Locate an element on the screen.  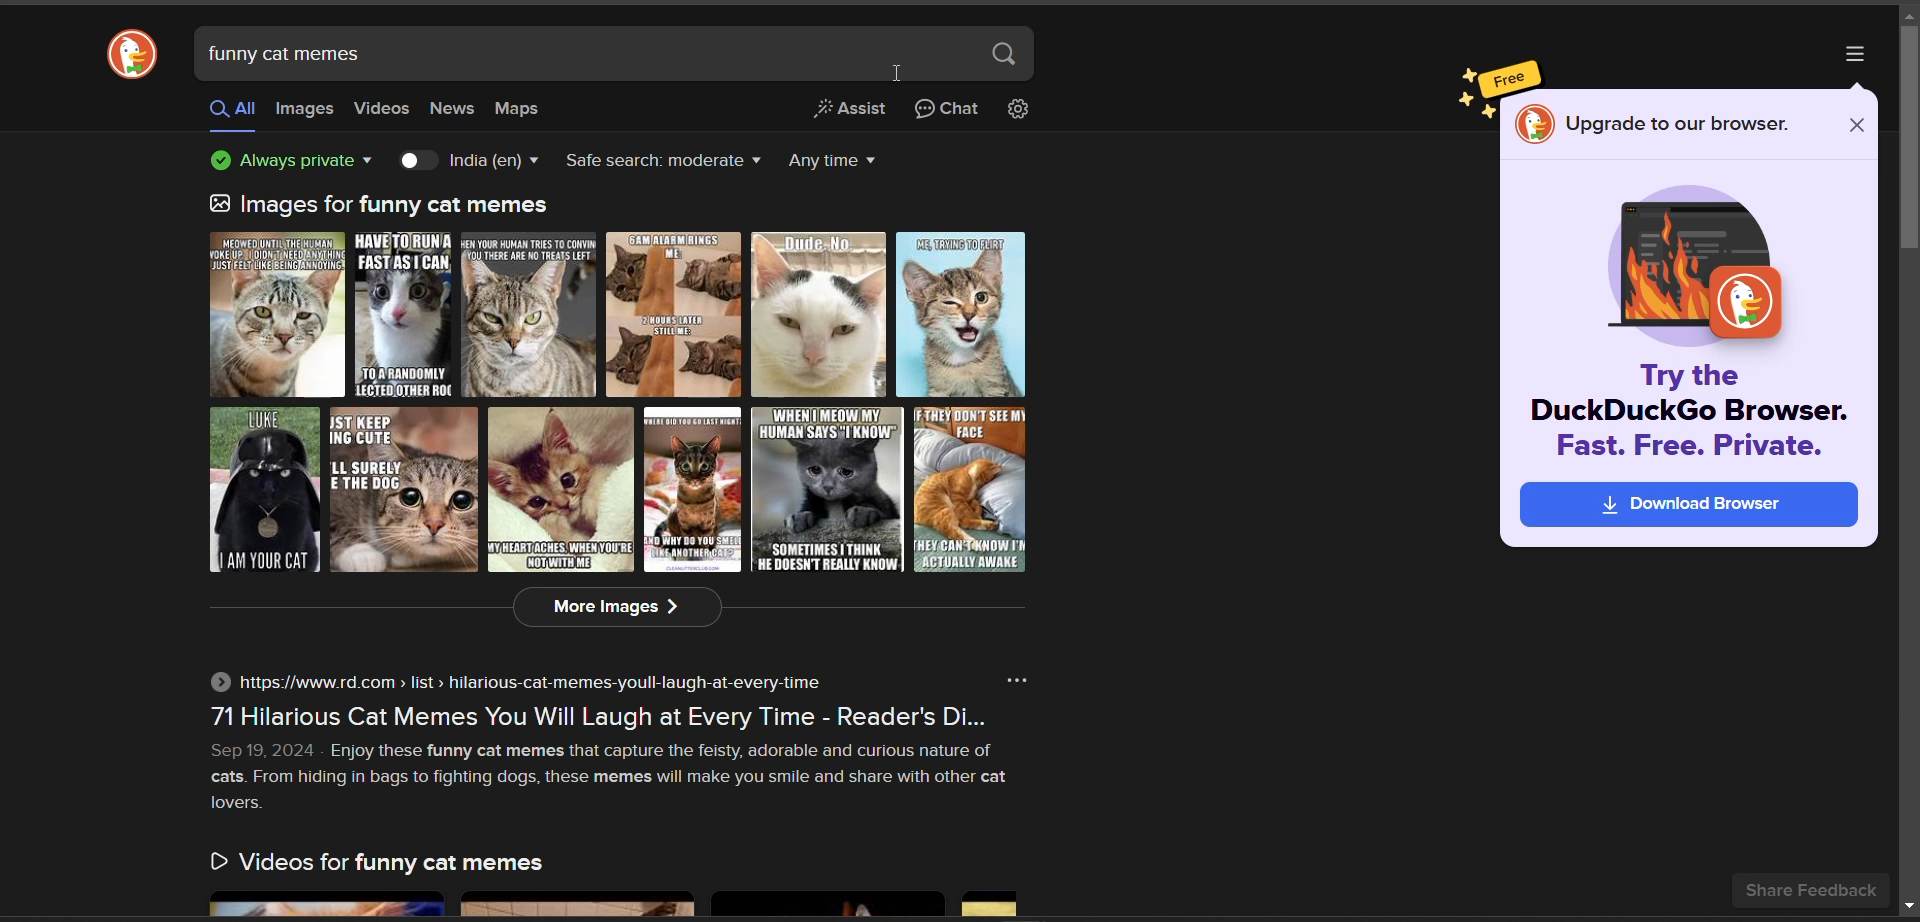
Download Browser is located at coordinates (1688, 504).